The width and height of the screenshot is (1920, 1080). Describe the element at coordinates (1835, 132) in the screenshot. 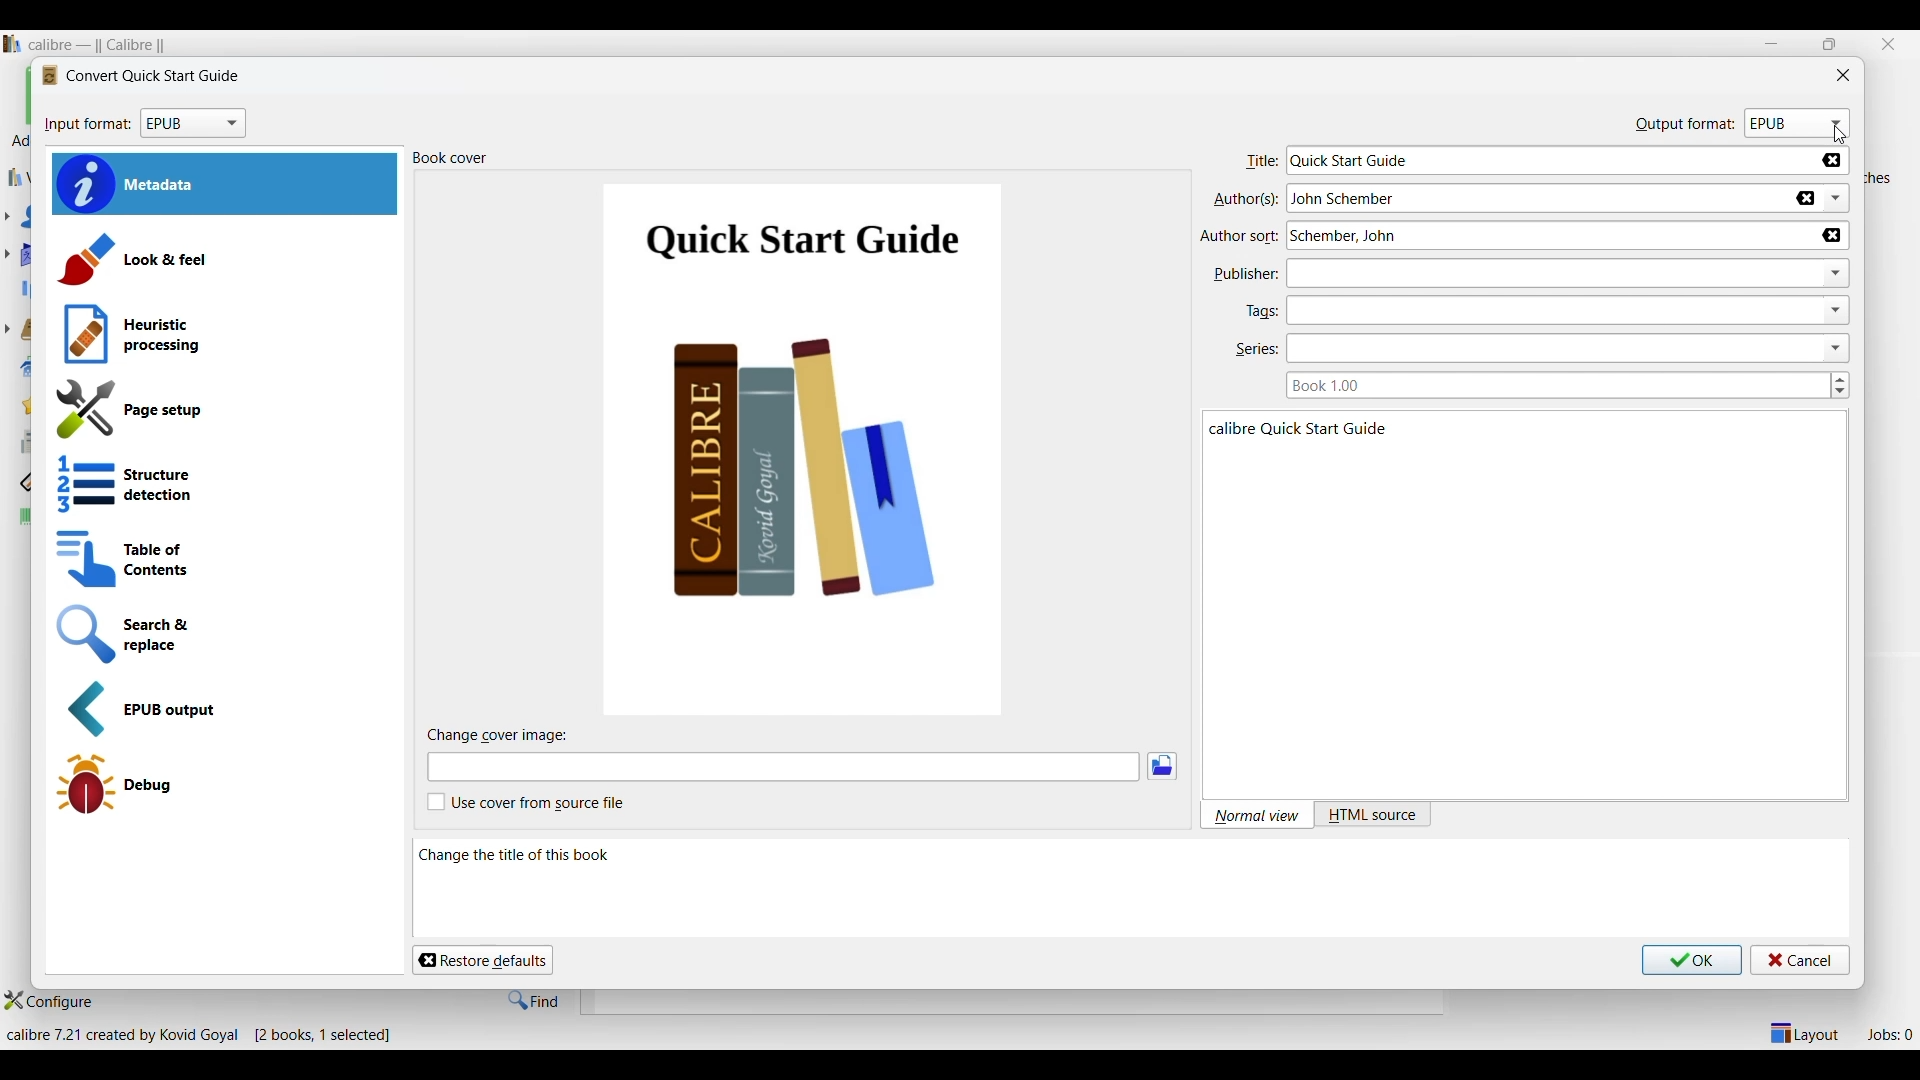

I see `cursor` at that location.